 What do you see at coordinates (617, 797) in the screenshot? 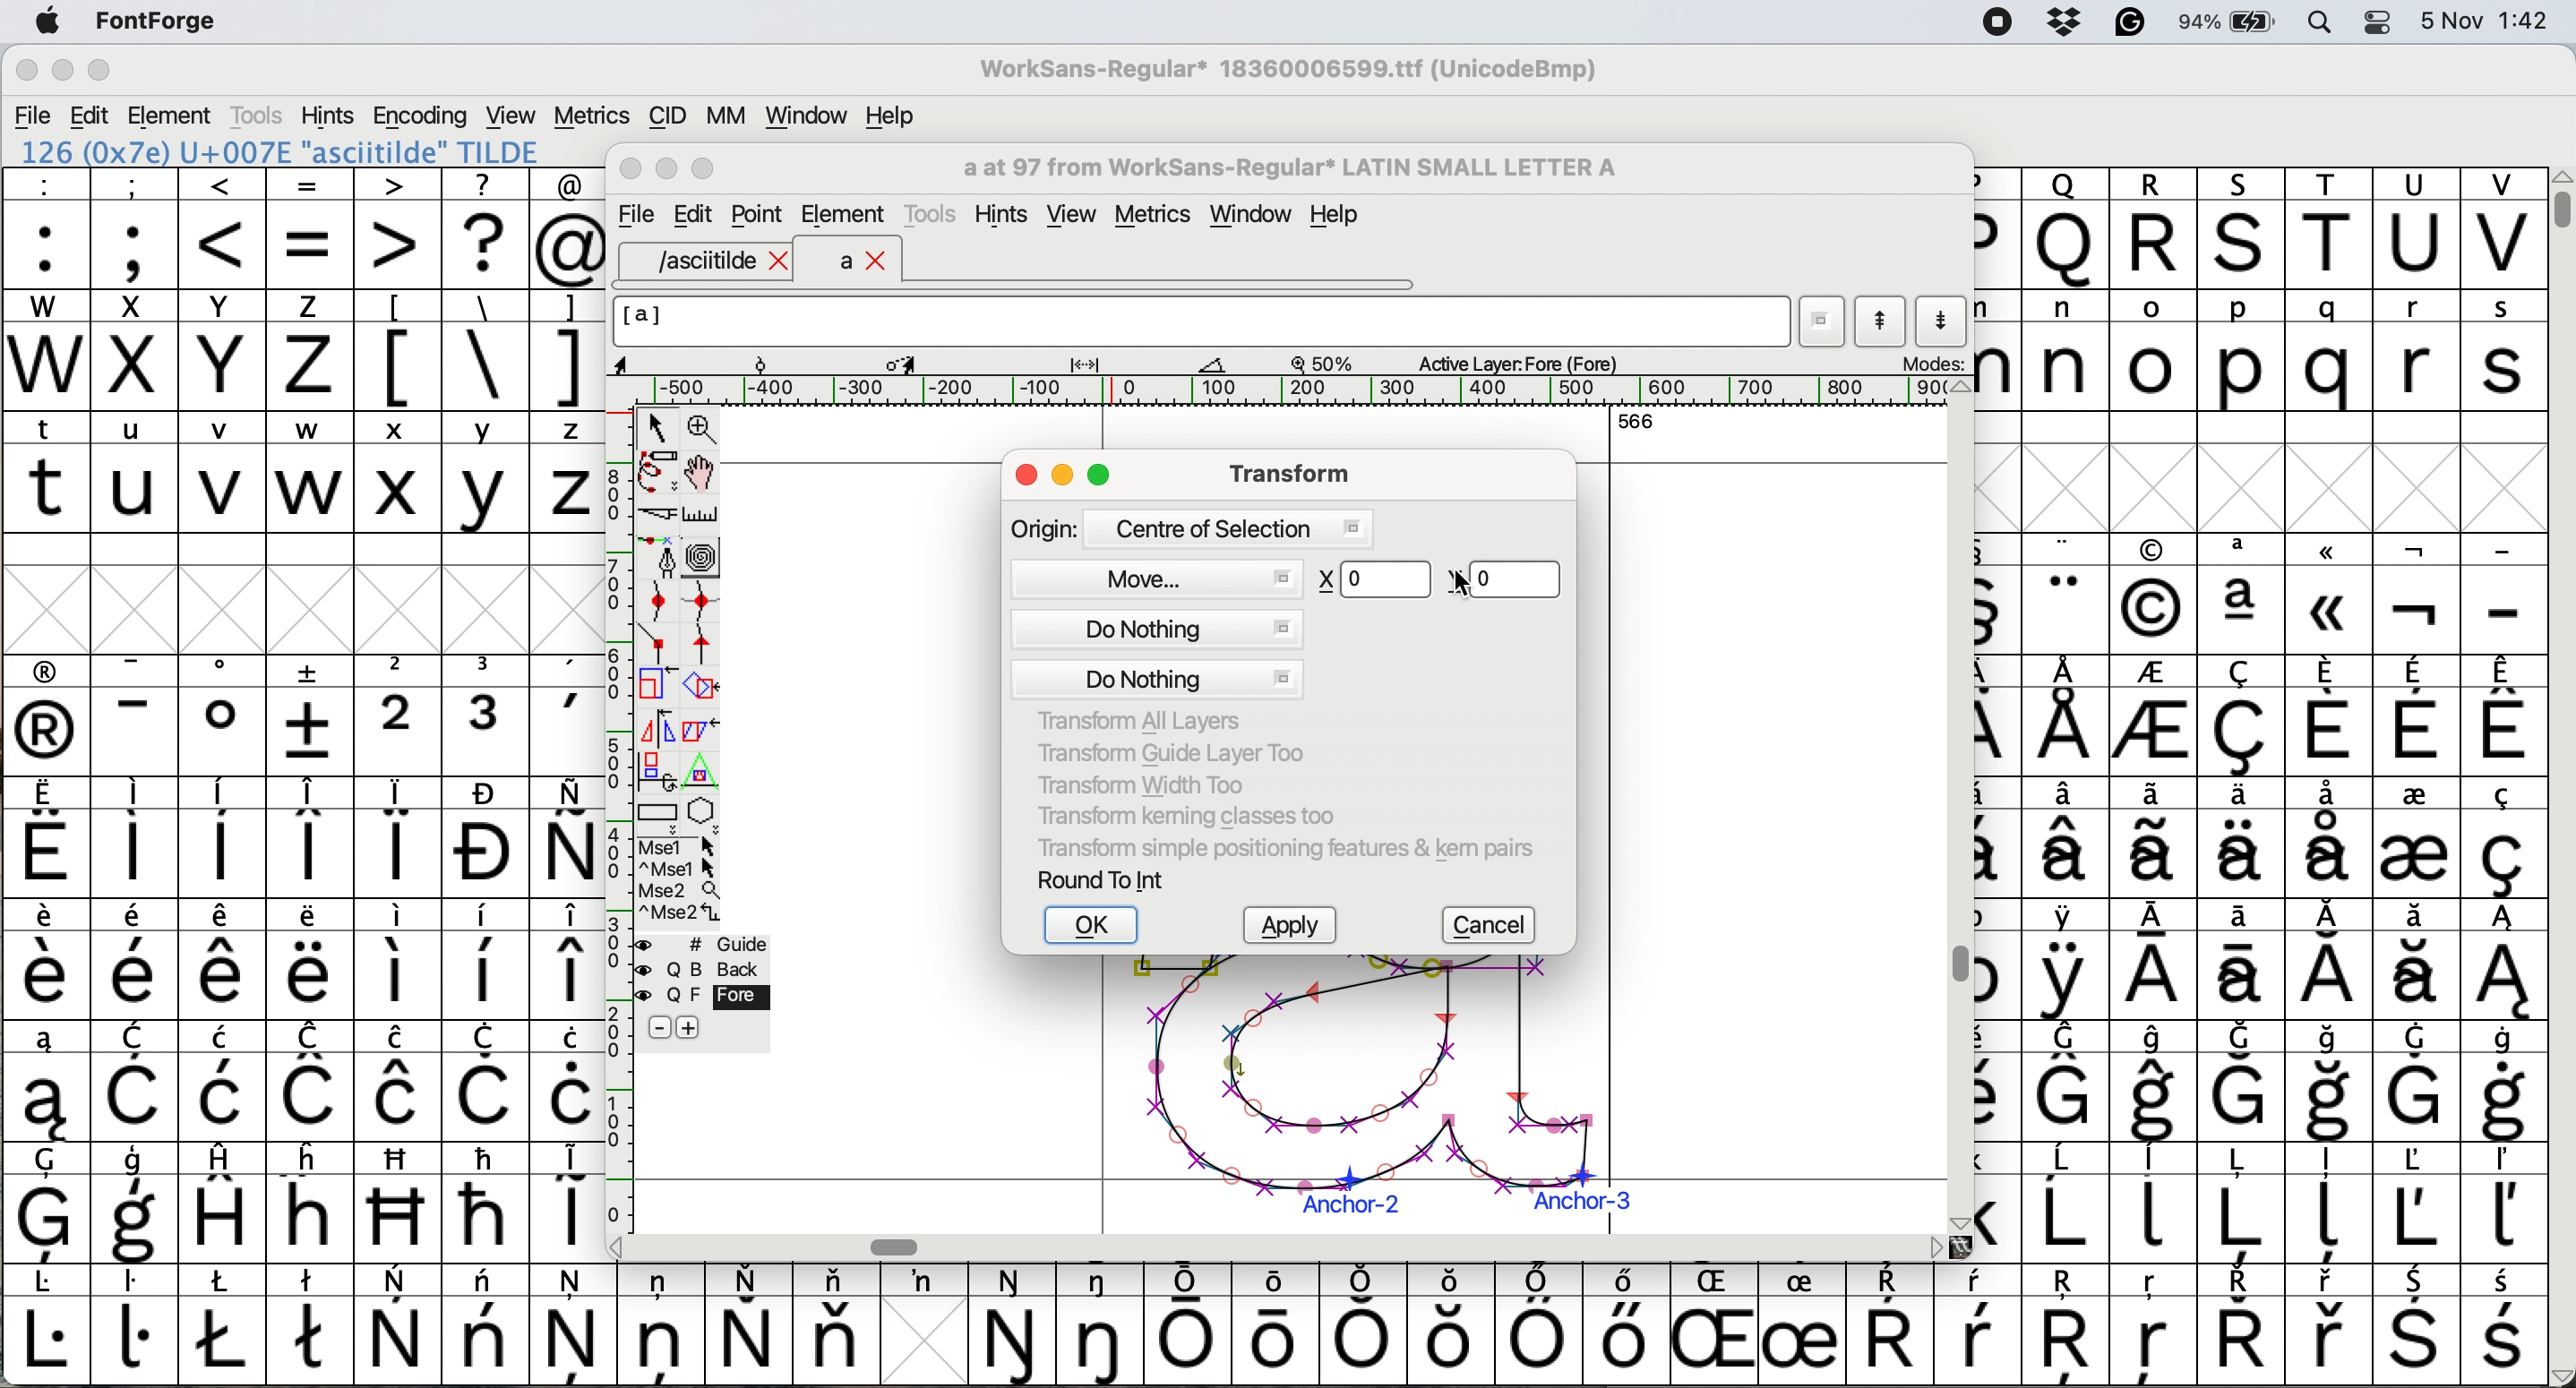
I see `vertical scale` at bounding box center [617, 797].